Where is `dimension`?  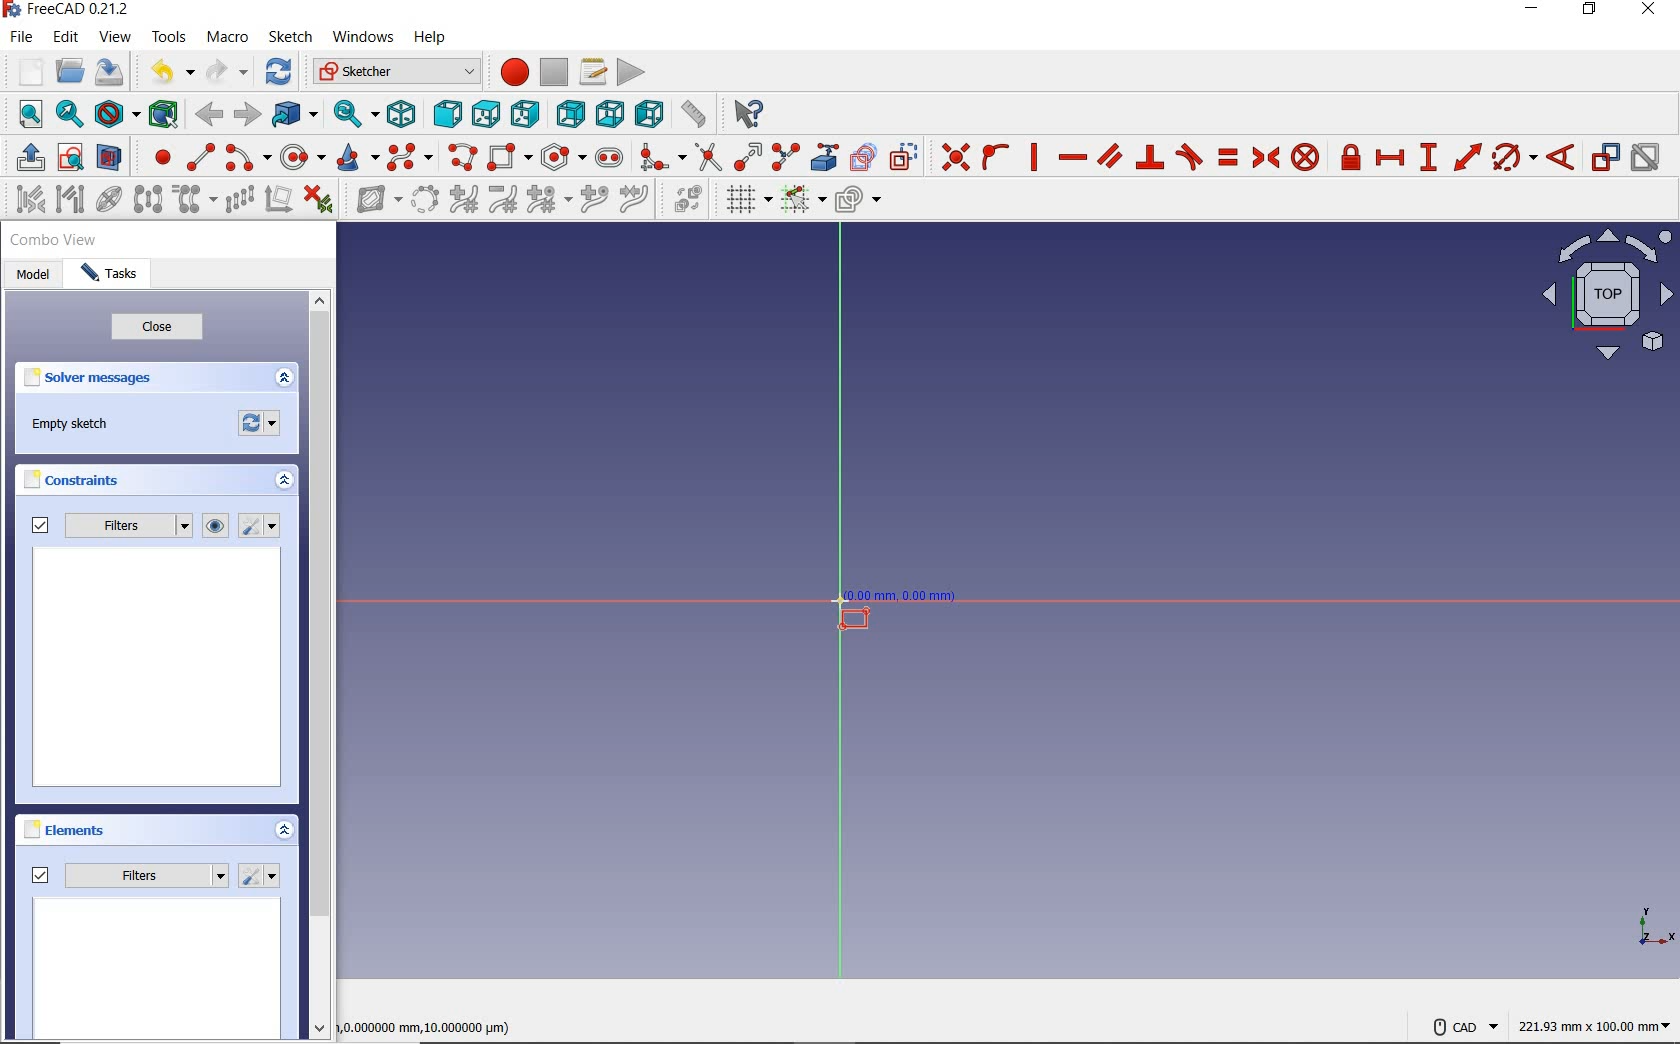 dimension is located at coordinates (1597, 1025).